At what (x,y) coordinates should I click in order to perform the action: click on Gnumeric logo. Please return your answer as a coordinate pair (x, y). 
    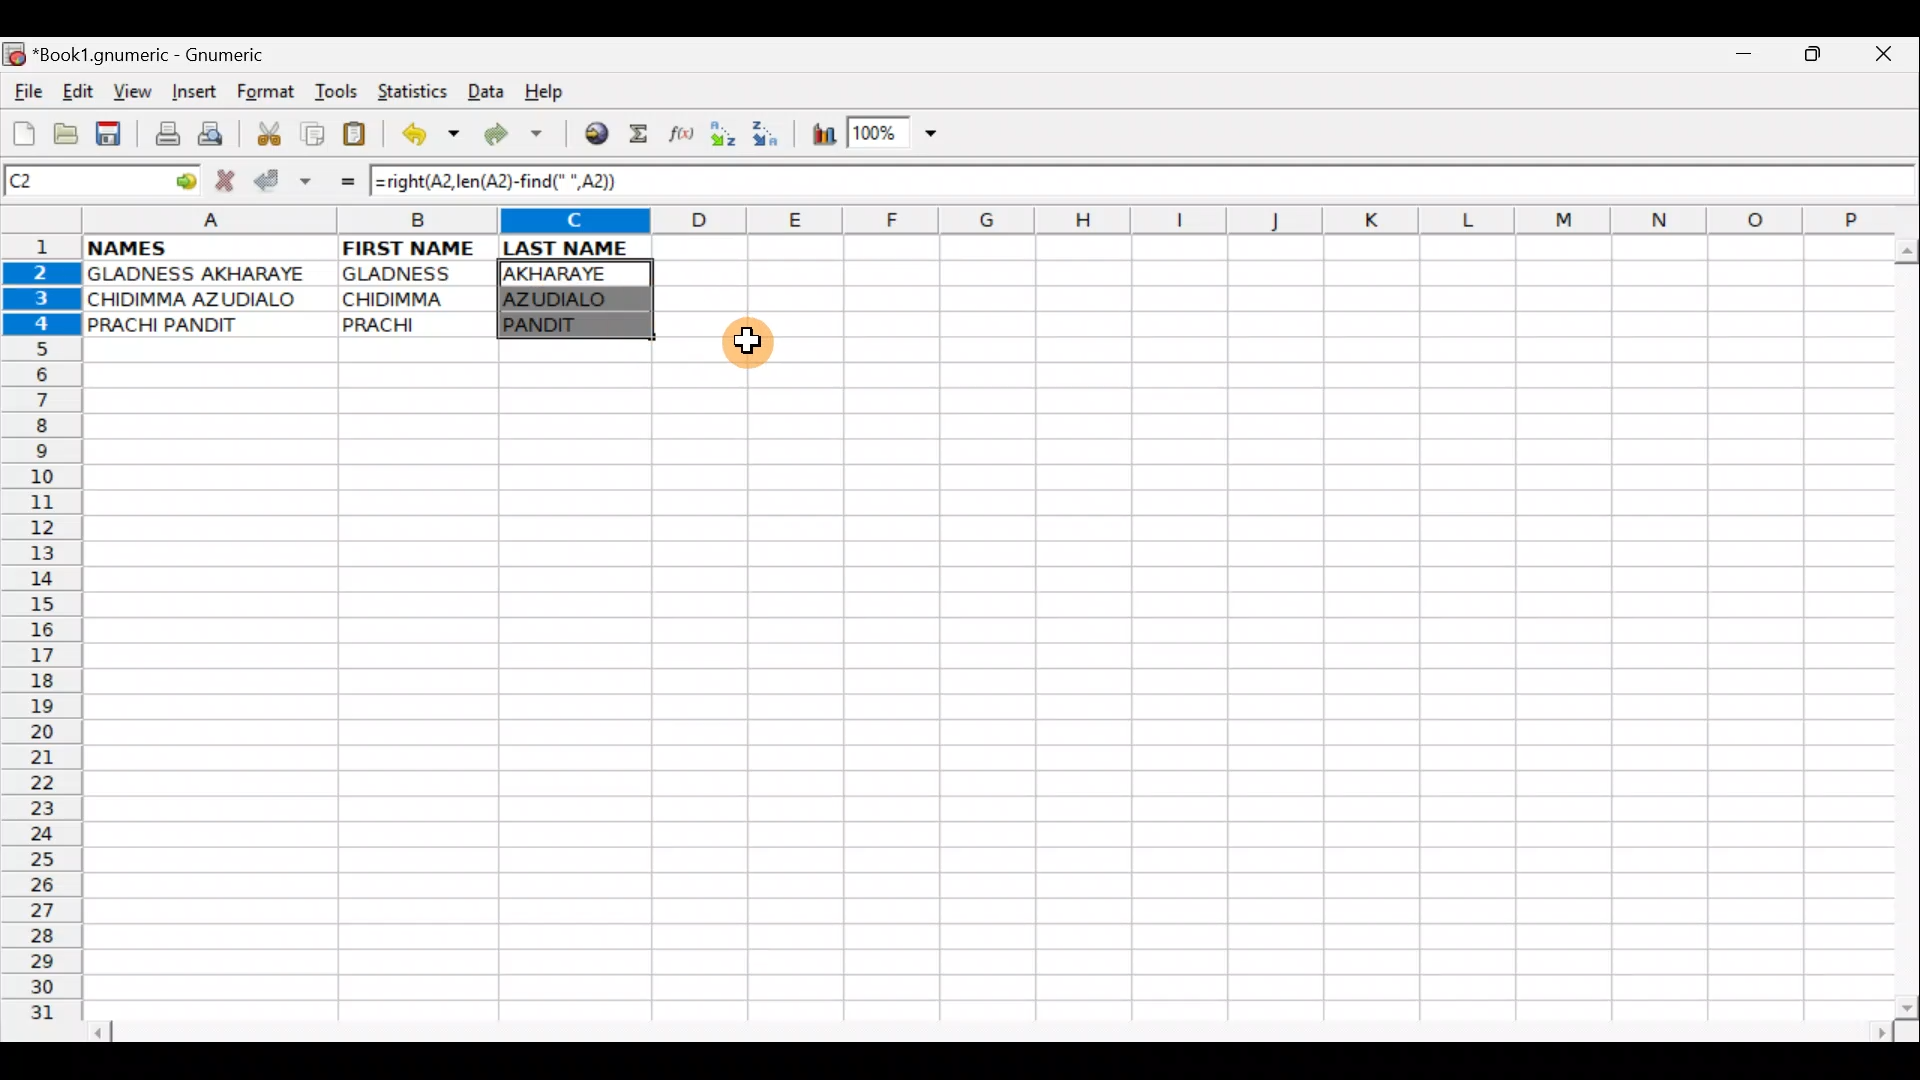
    Looking at the image, I should click on (14, 56).